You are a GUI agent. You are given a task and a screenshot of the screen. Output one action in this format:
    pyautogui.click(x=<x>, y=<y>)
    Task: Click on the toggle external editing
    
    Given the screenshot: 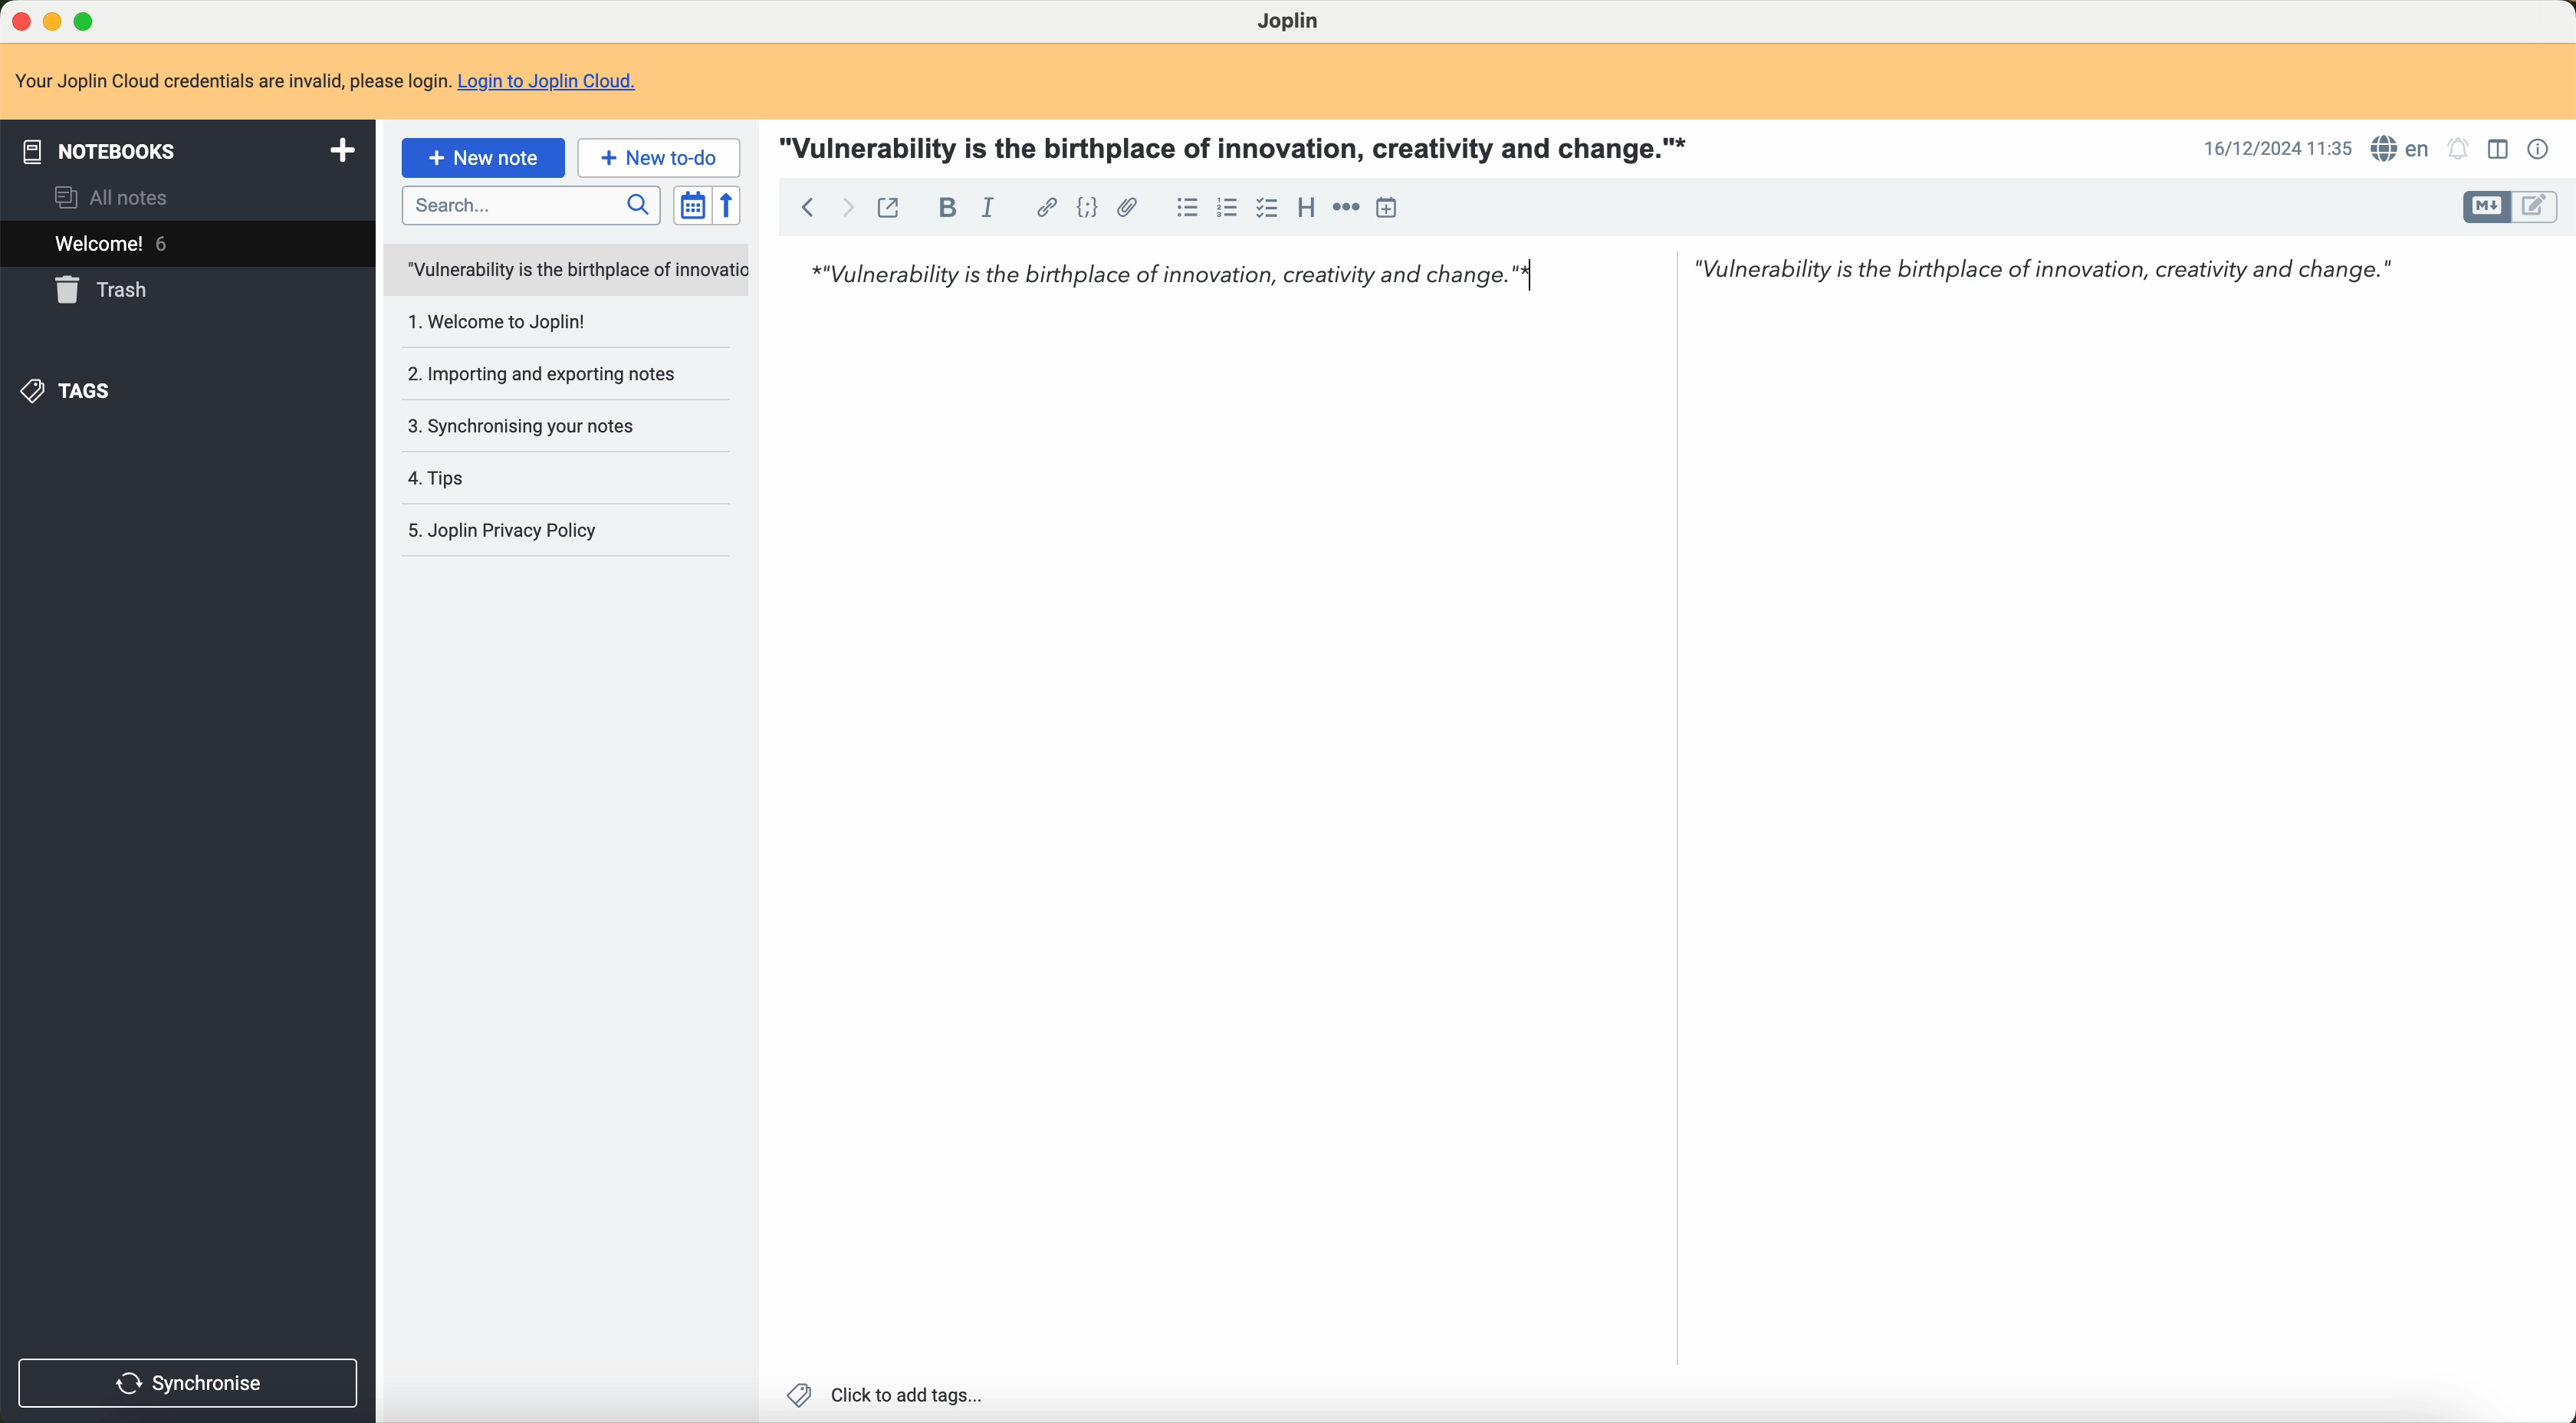 What is the action you would take?
    pyautogui.click(x=895, y=208)
    